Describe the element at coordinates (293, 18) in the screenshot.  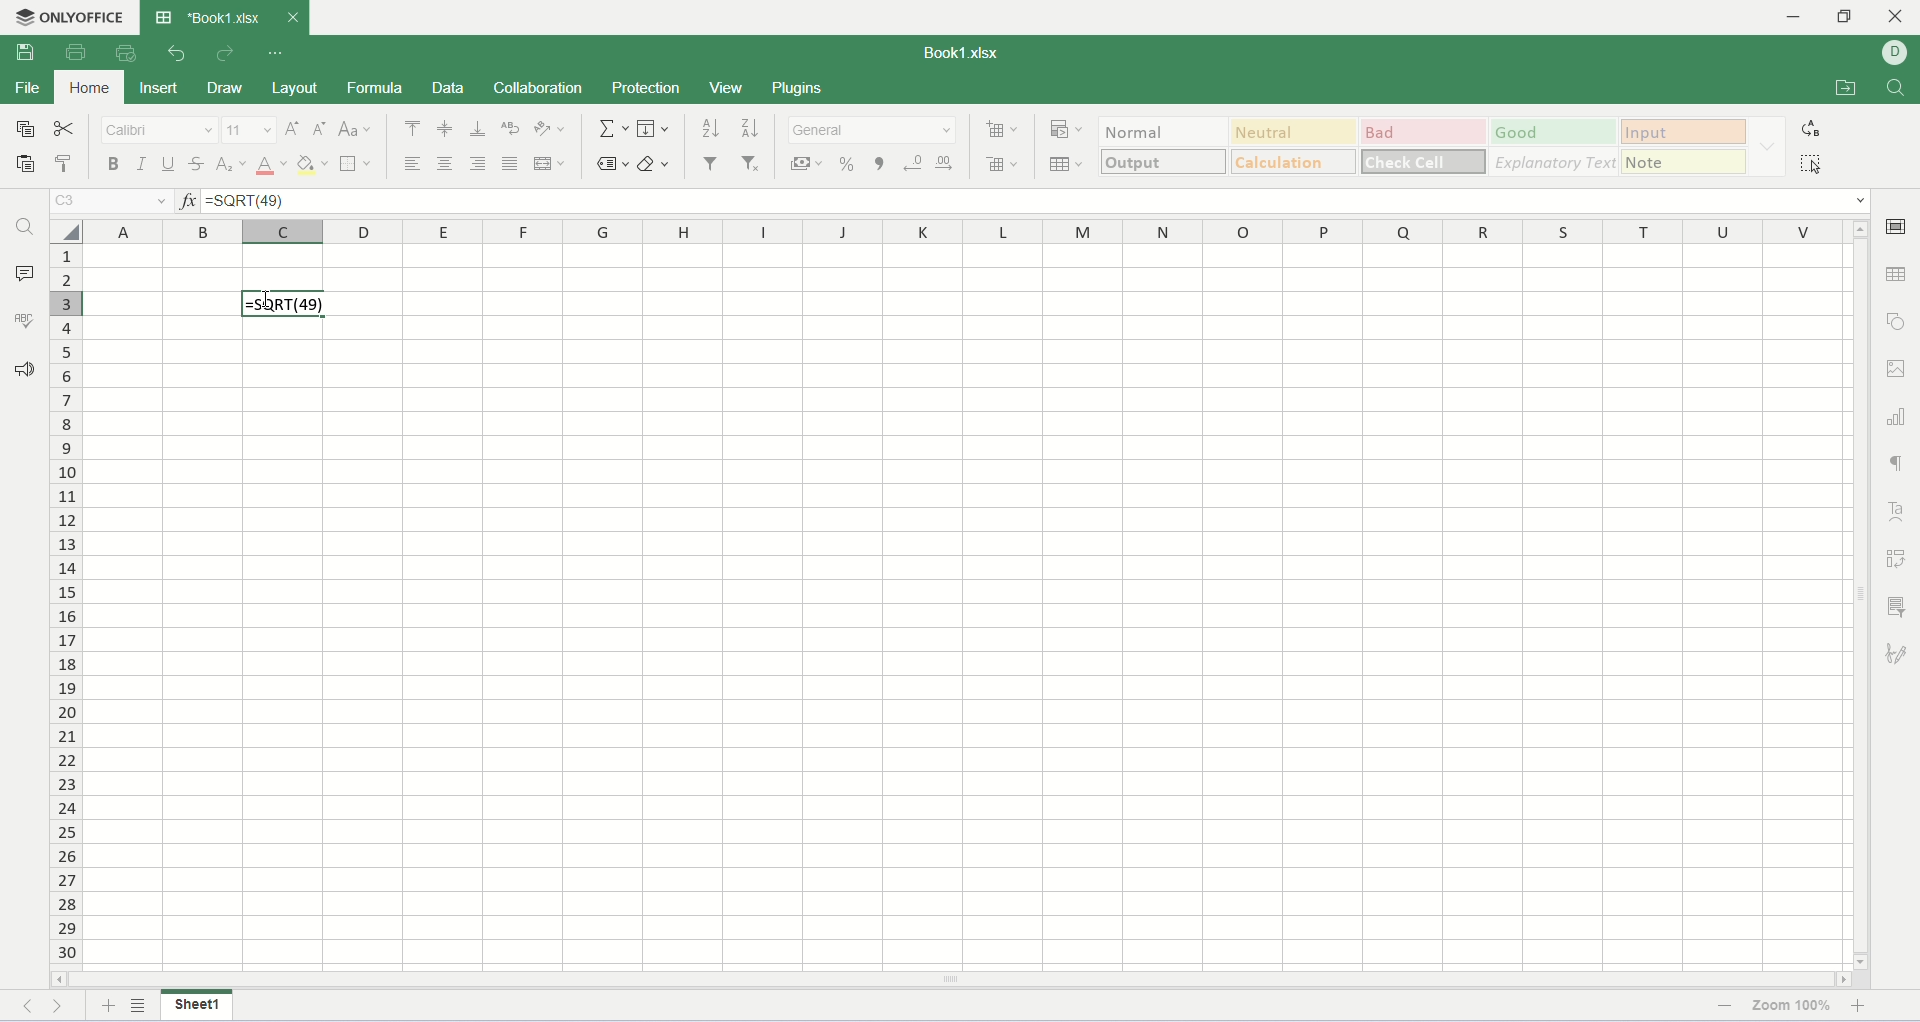
I see `close` at that location.